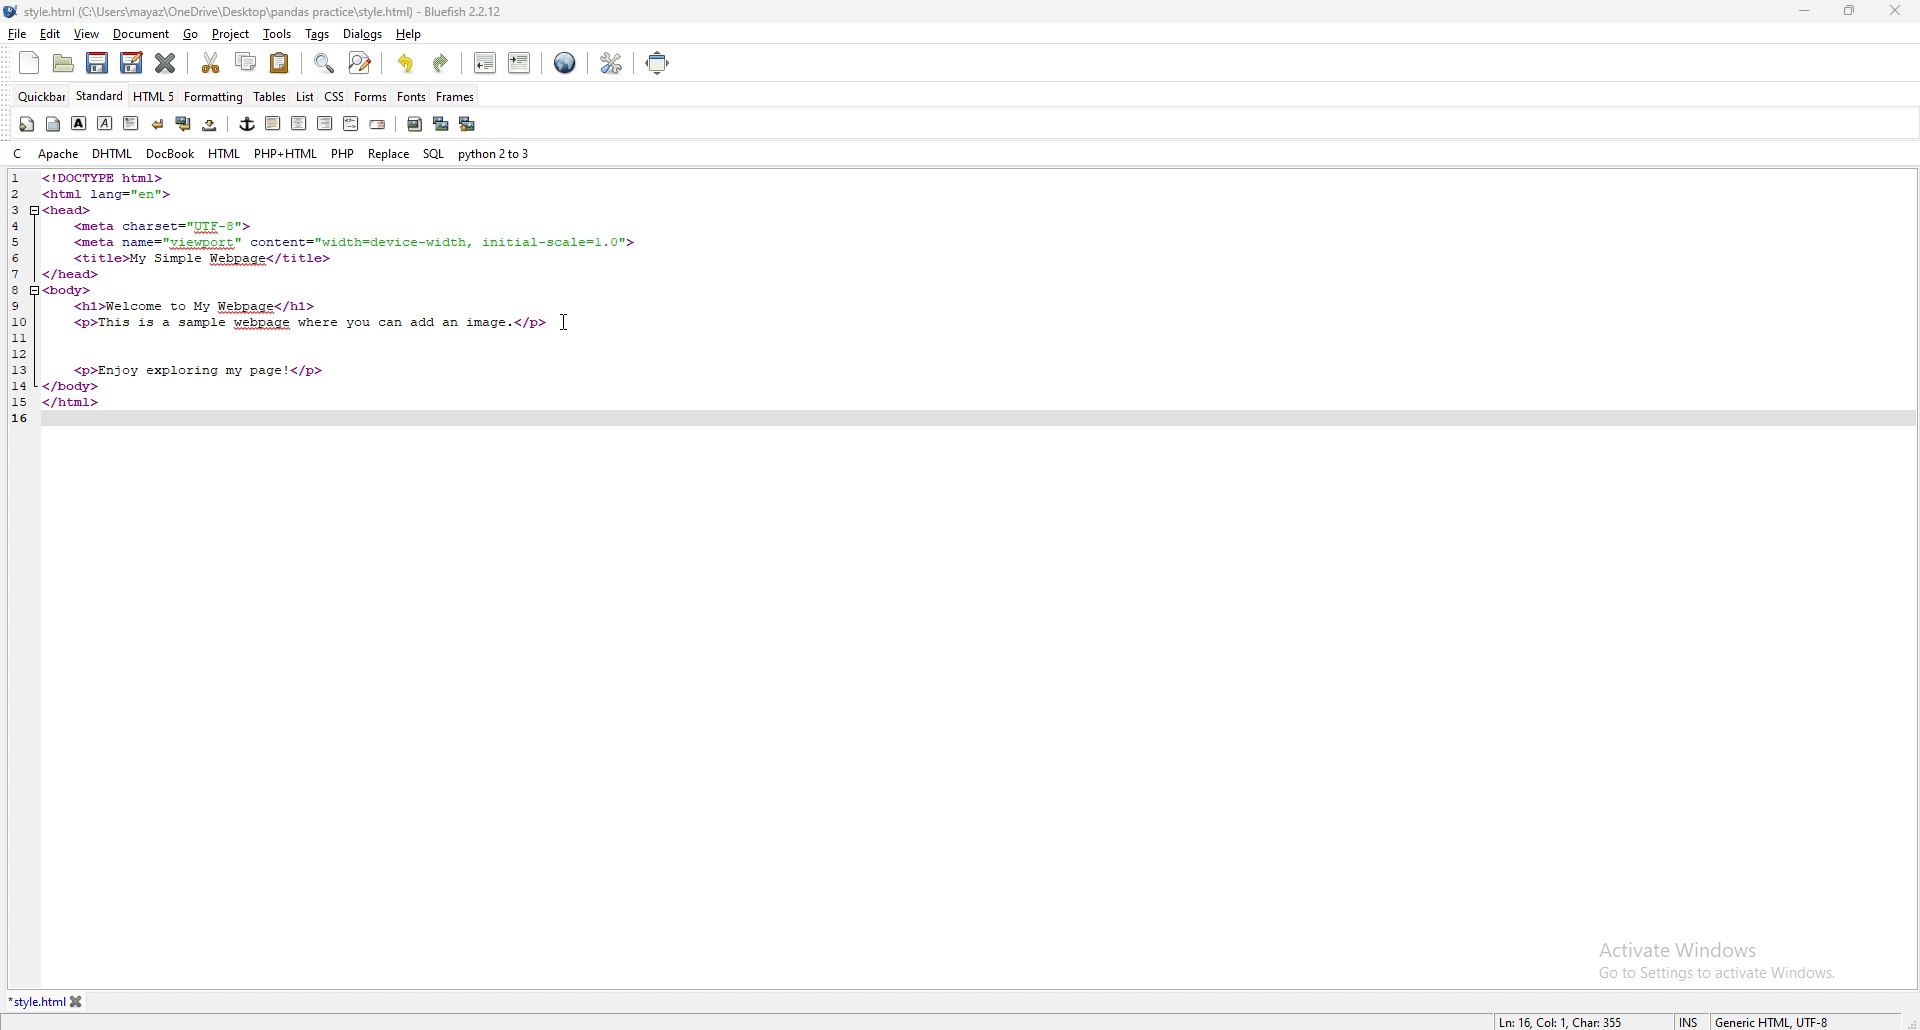 Image resolution: width=1920 pixels, height=1030 pixels. Describe the element at coordinates (1566, 1021) in the screenshot. I see `Ln: 16 Col: 1 Char: 355` at that location.